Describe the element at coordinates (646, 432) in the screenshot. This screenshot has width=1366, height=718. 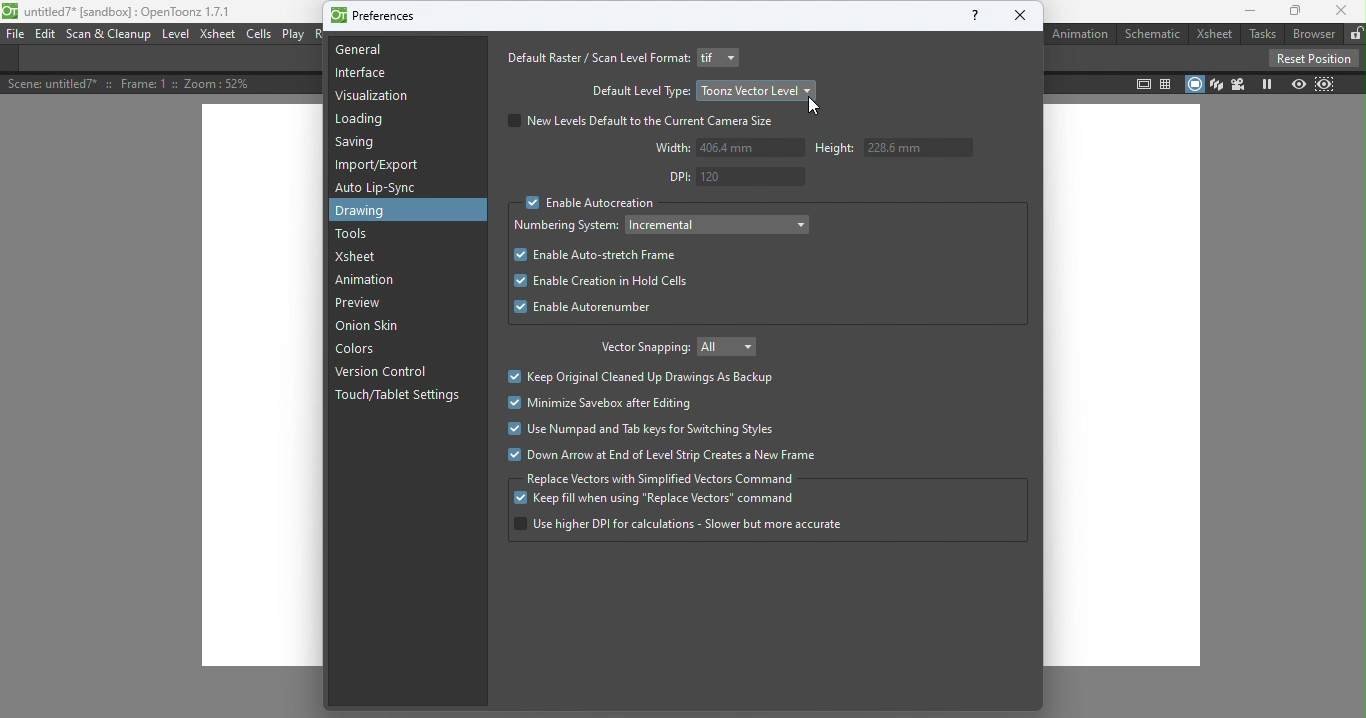
I see `Use numpad and tab keys for switching styles` at that location.